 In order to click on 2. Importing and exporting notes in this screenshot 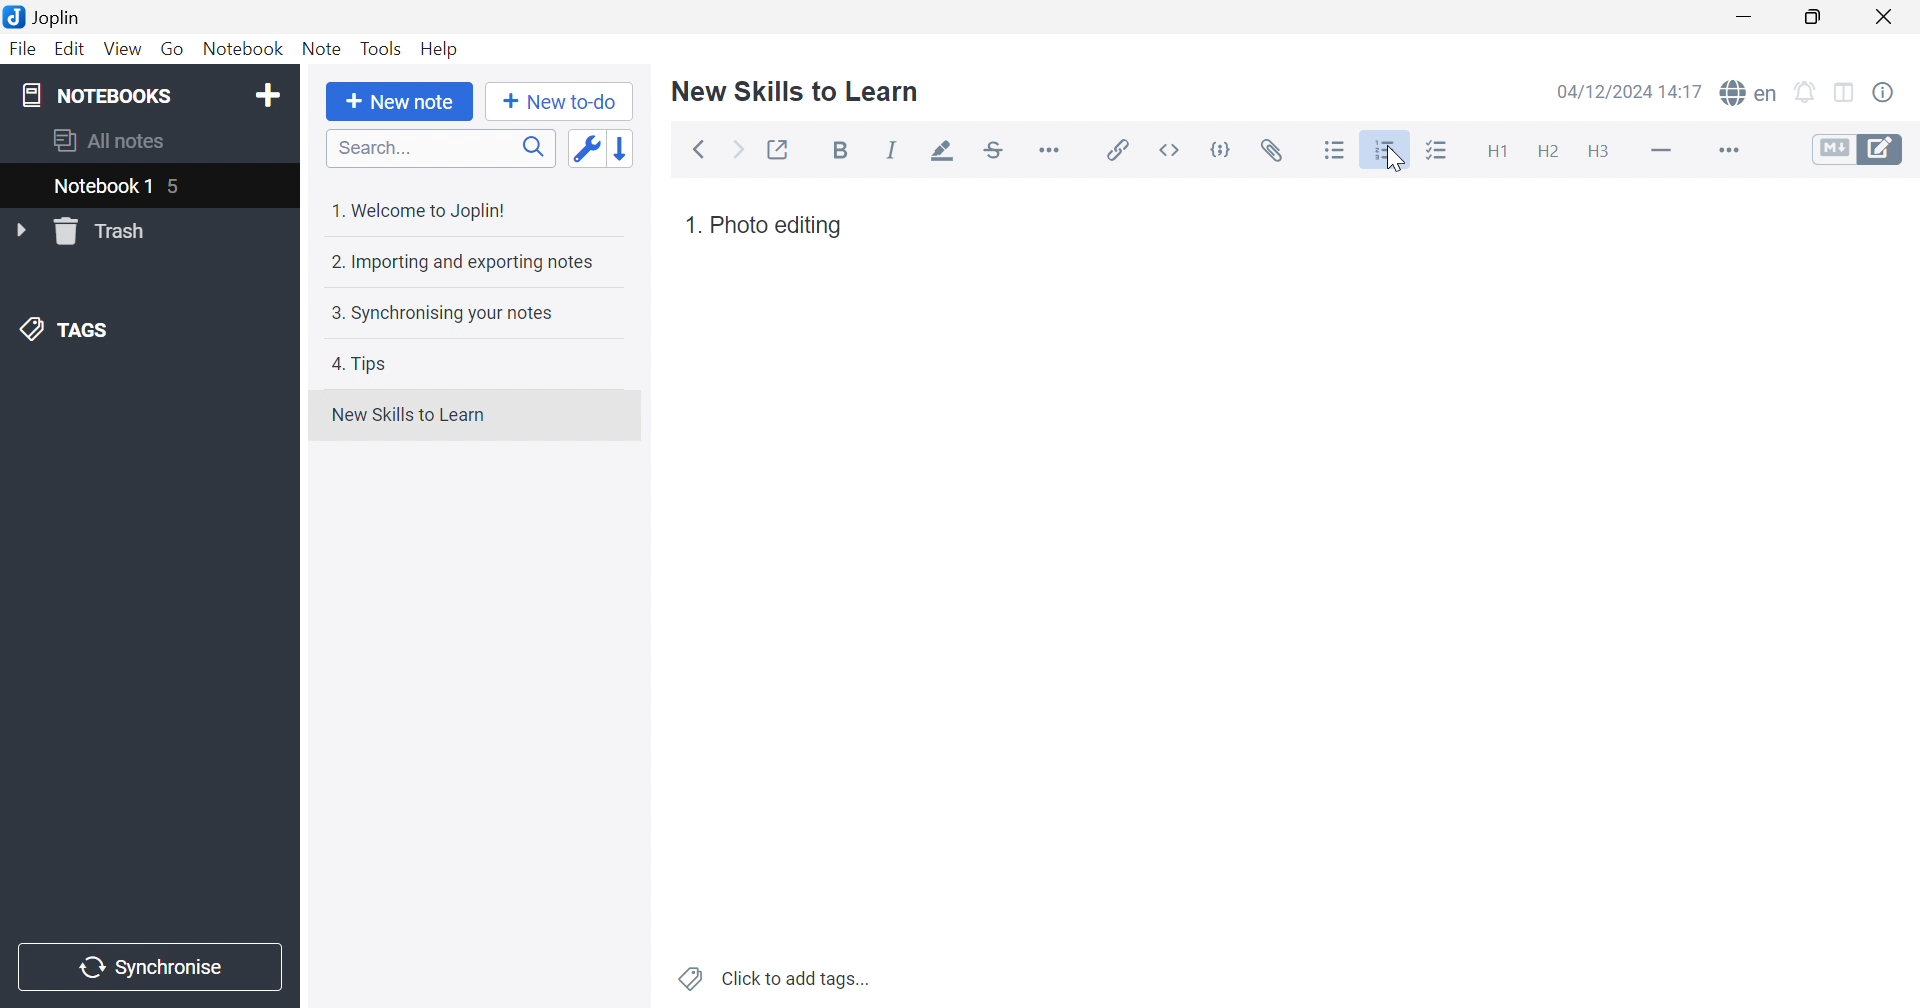, I will do `click(460, 261)`.